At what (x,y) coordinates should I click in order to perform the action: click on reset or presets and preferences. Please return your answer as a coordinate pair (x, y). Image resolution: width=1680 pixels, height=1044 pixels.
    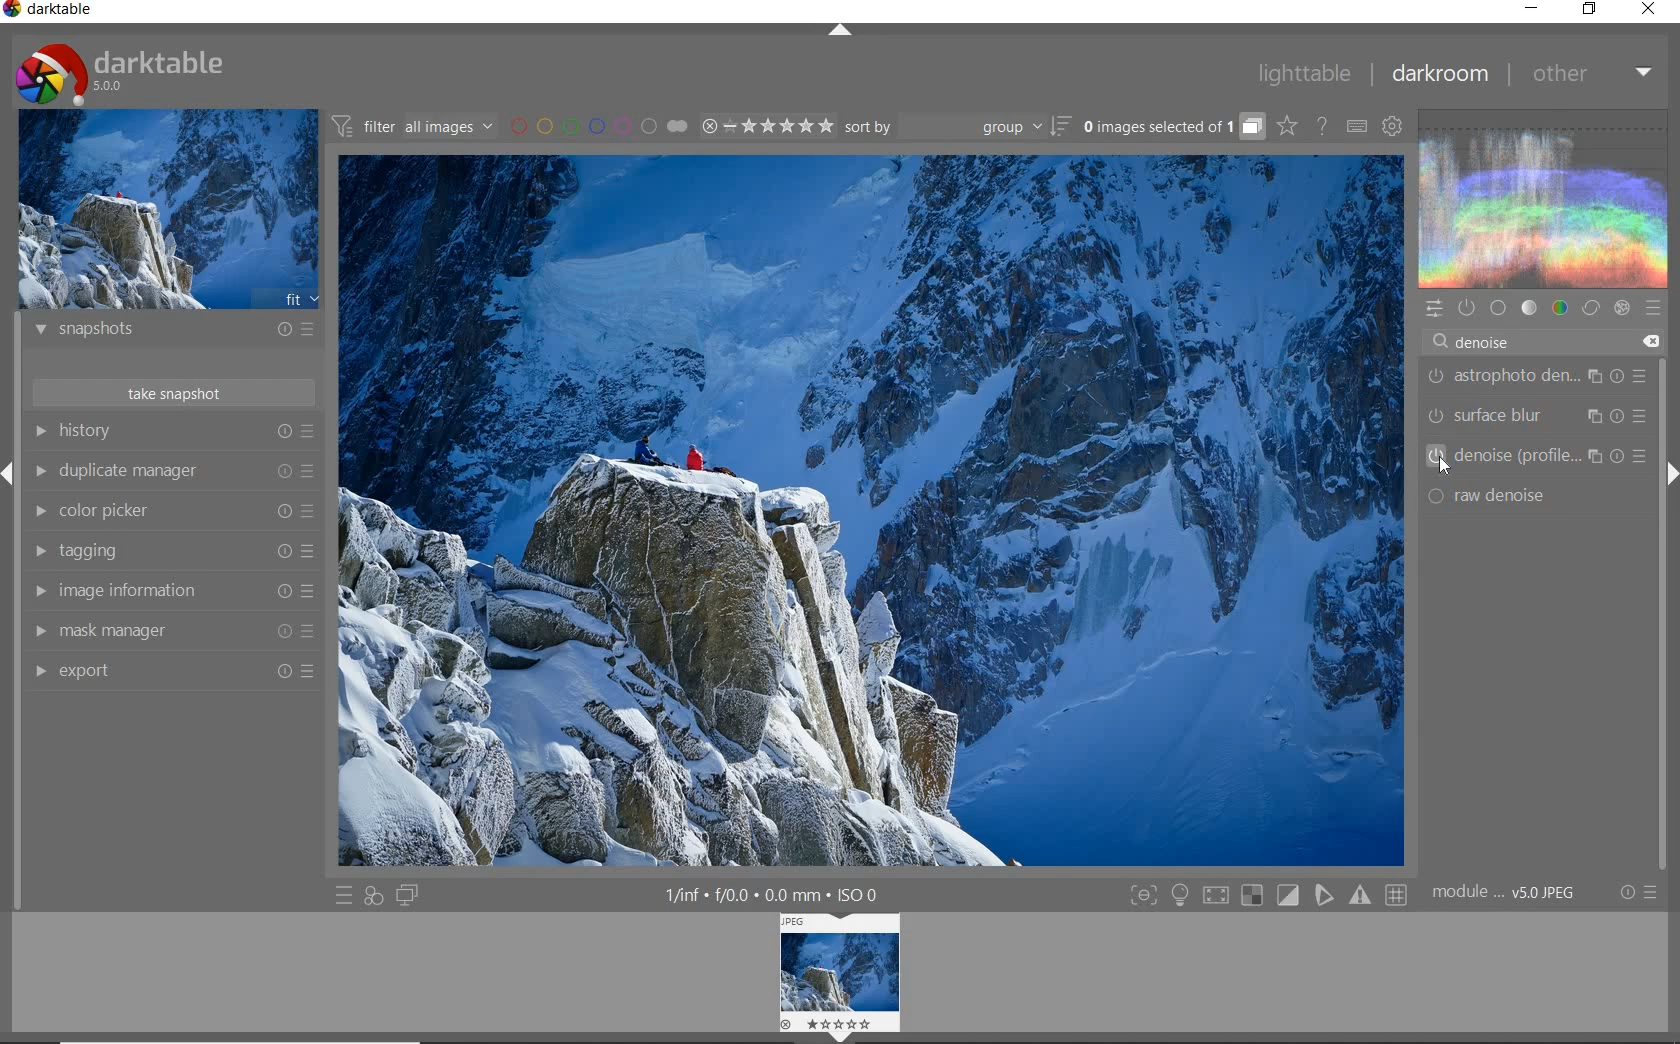
    Looking at the image, I should click on (1641, 892).